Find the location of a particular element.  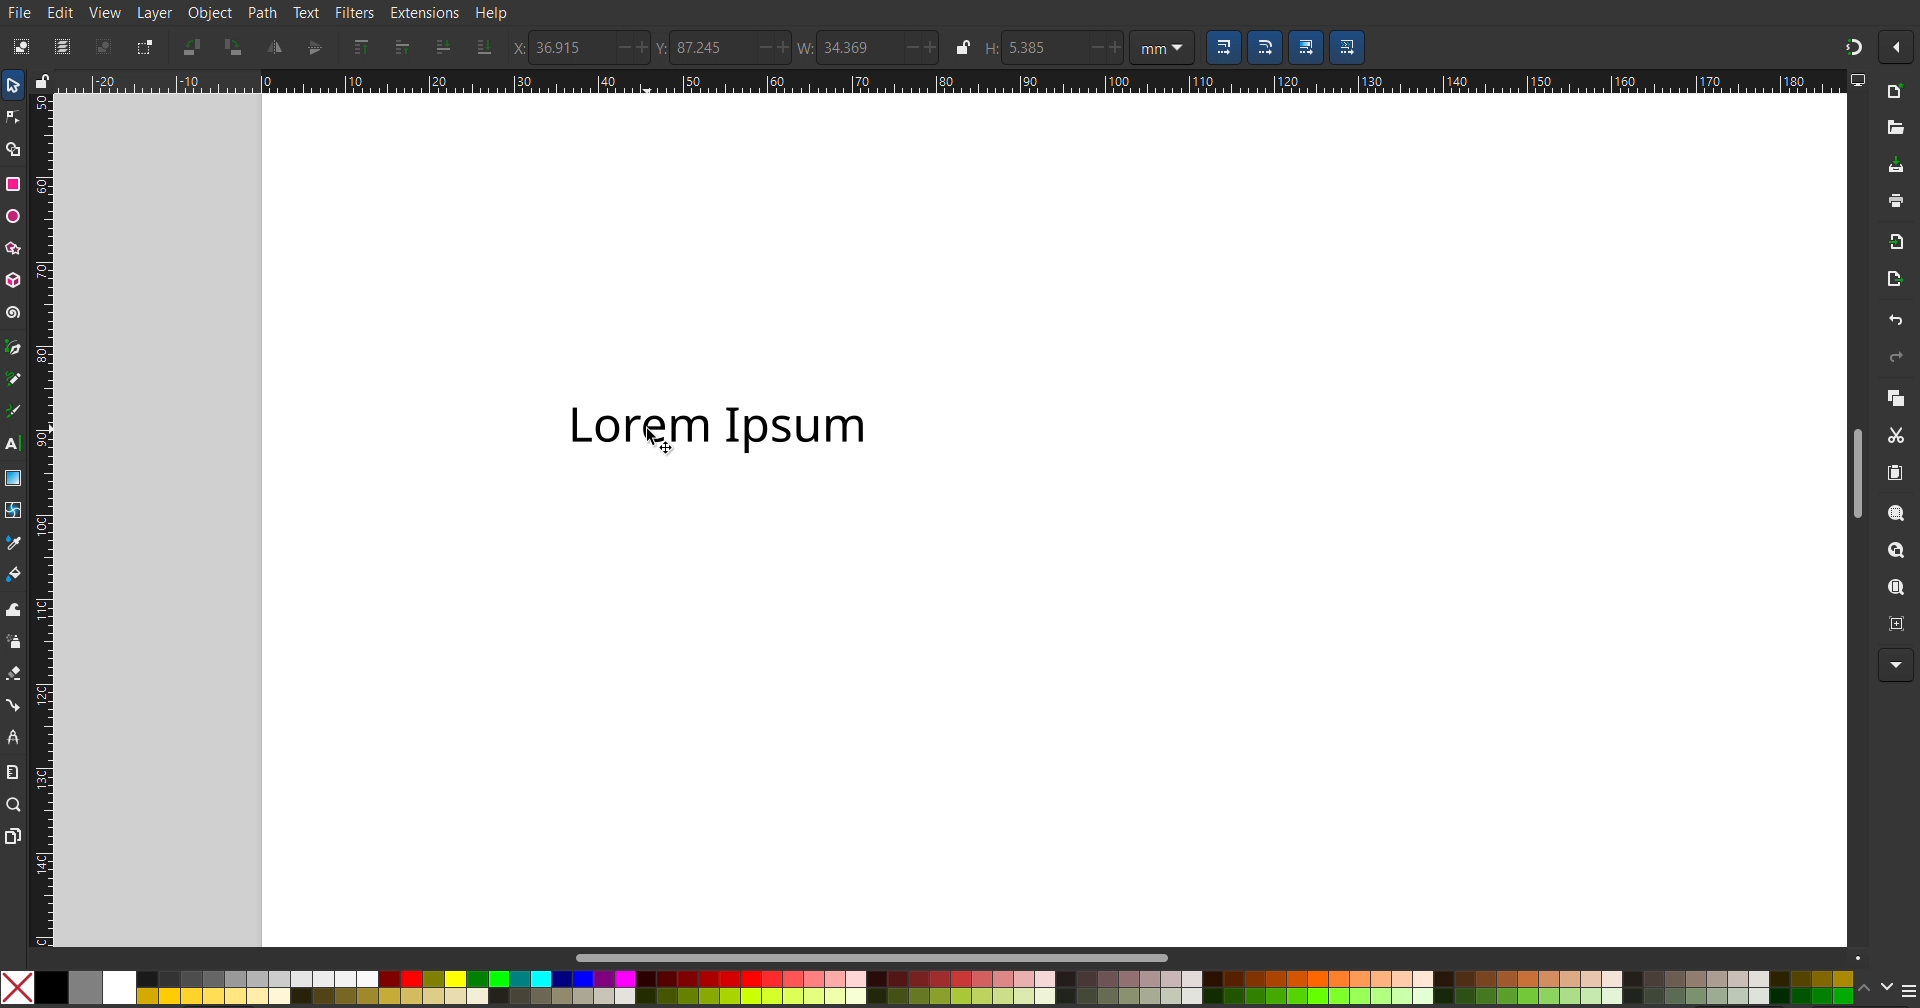

Tweak Tool is located at coordinates (18, 608).